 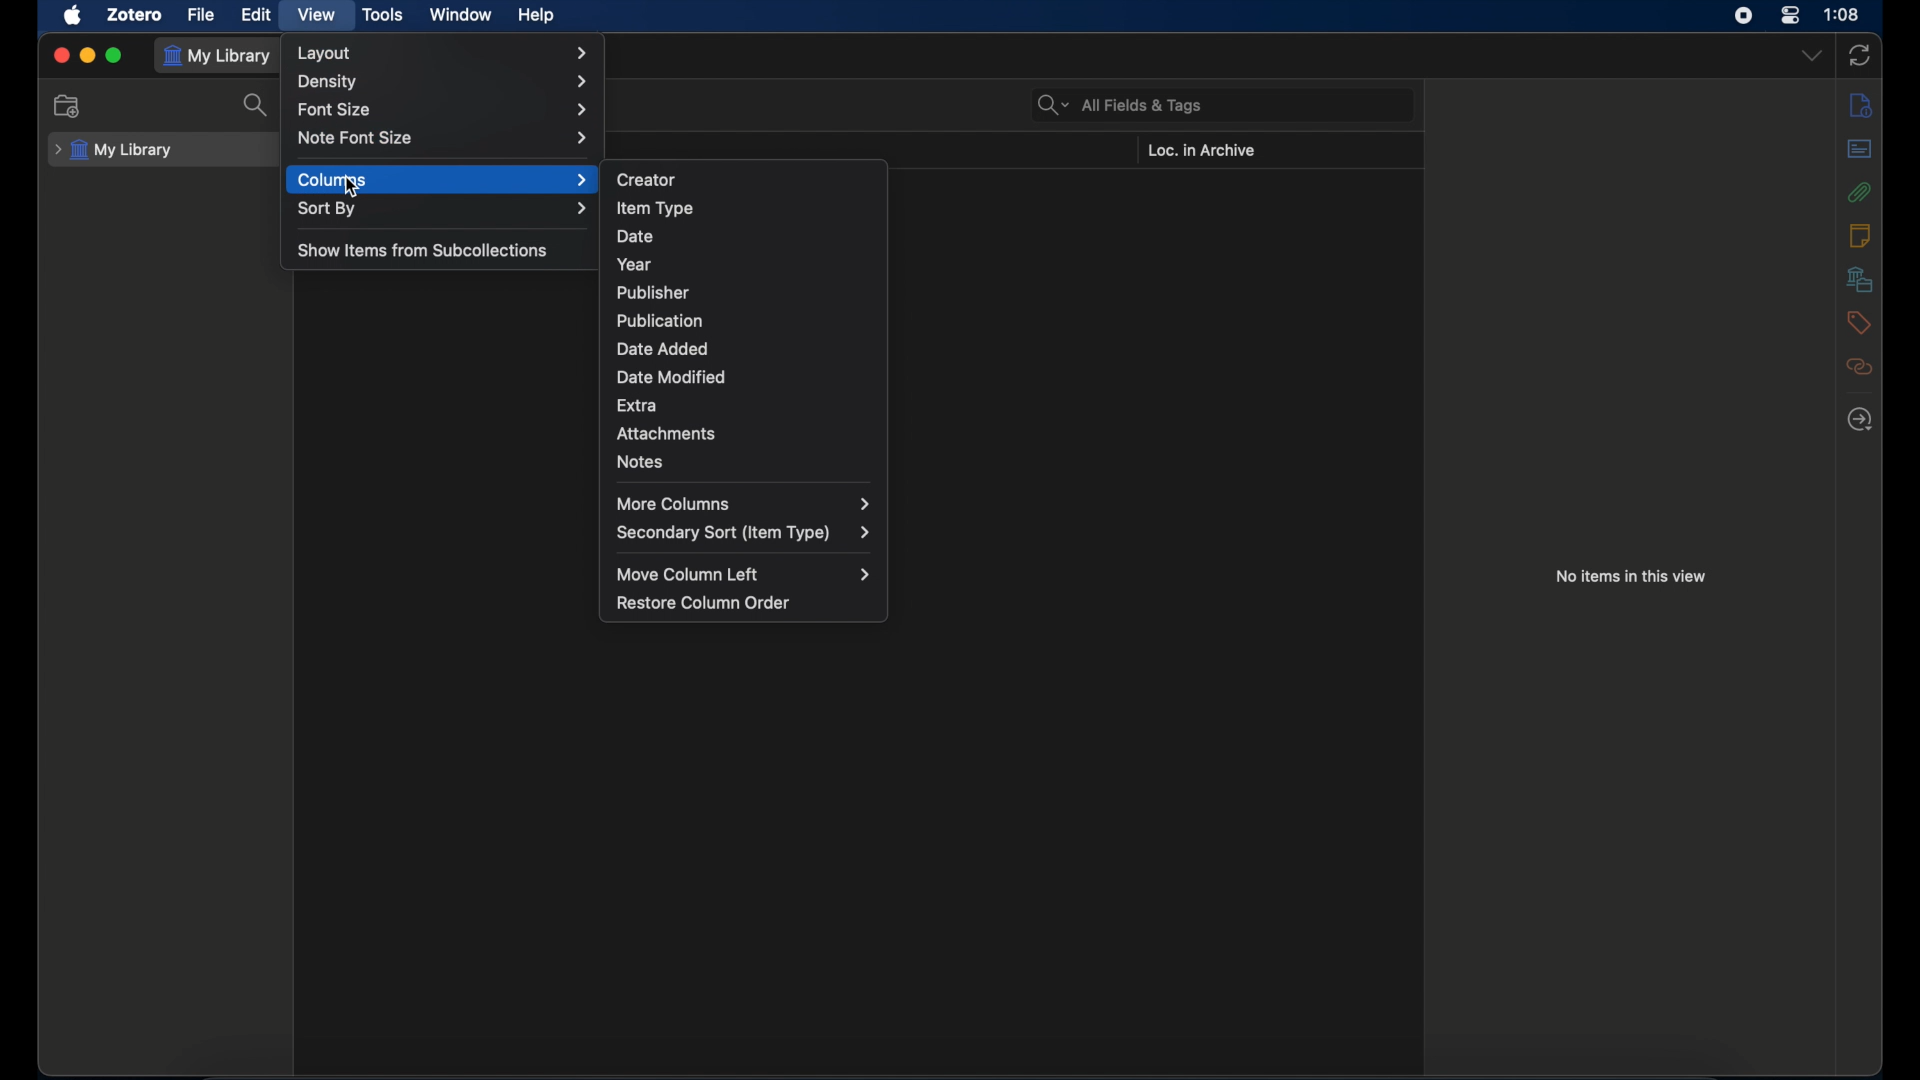 What do you see at coordinates (745, 575) in the screenshot?
I see `move column left` at bounding box center [745, 575].